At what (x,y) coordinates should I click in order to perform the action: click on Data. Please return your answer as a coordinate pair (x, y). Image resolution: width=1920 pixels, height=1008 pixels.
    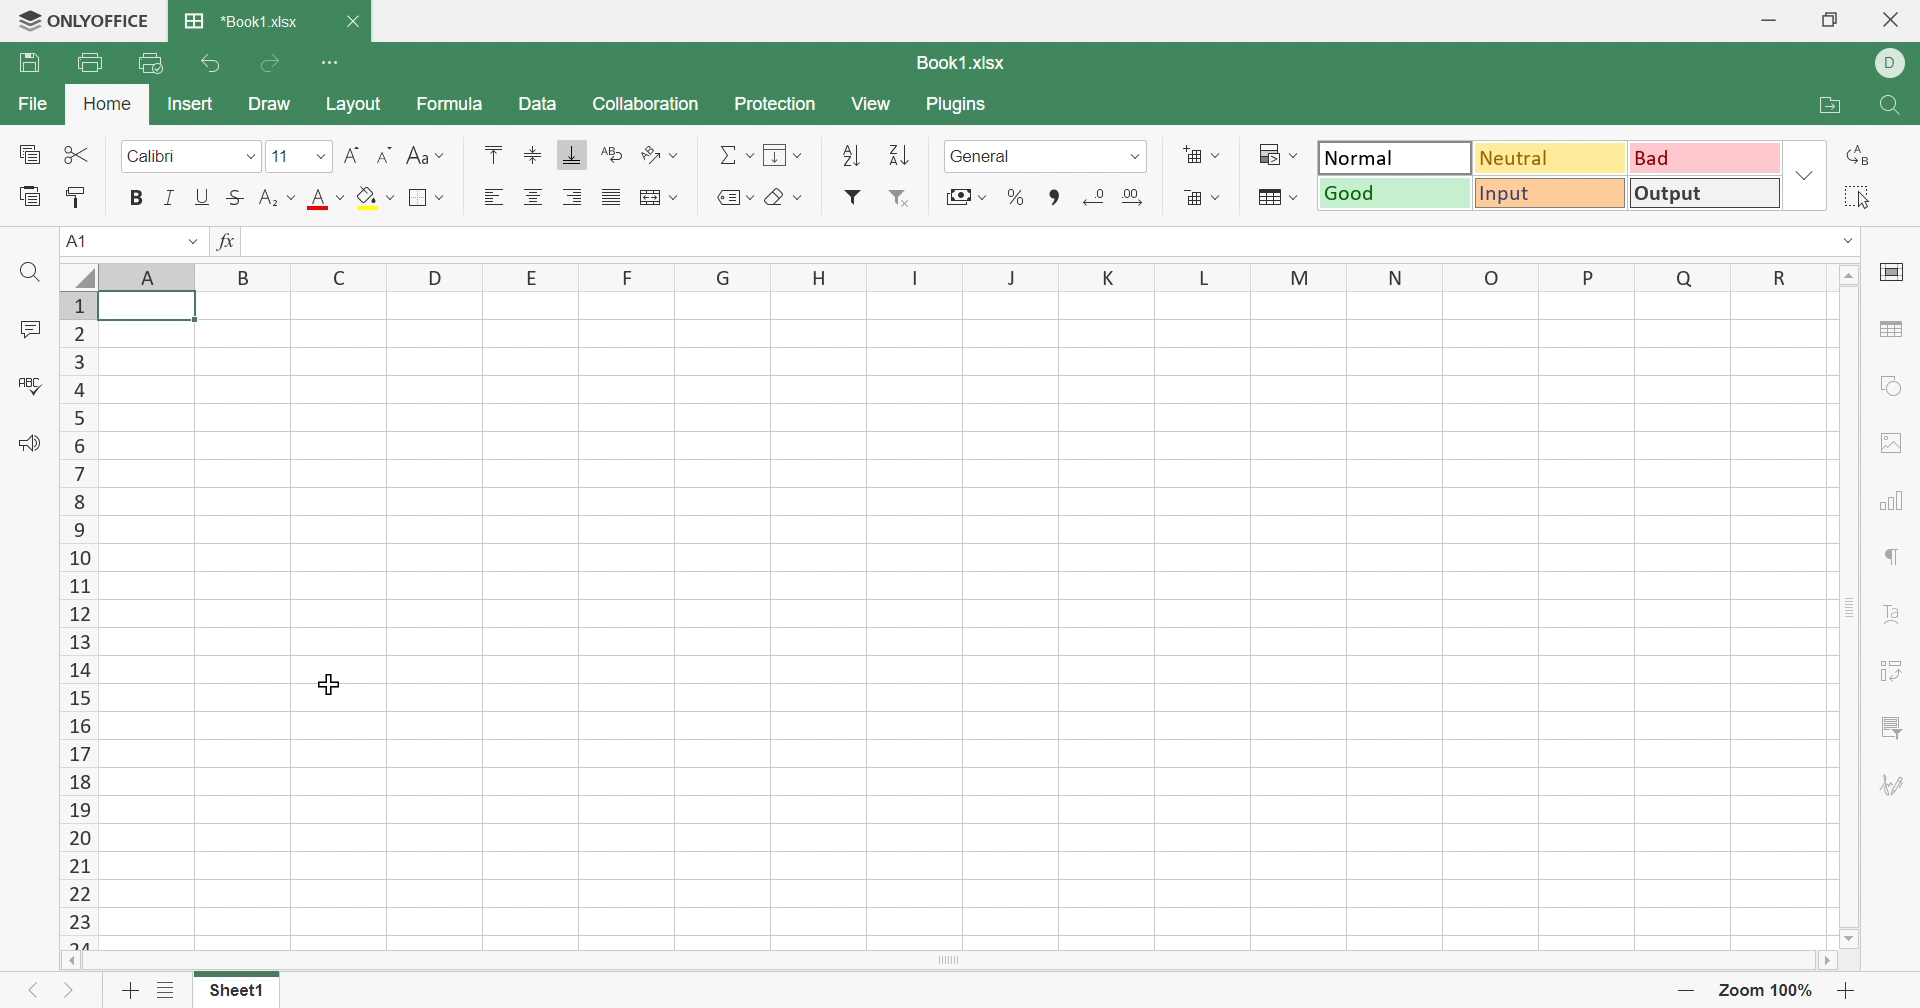
    Looking at the image, I should click on (535, 103).